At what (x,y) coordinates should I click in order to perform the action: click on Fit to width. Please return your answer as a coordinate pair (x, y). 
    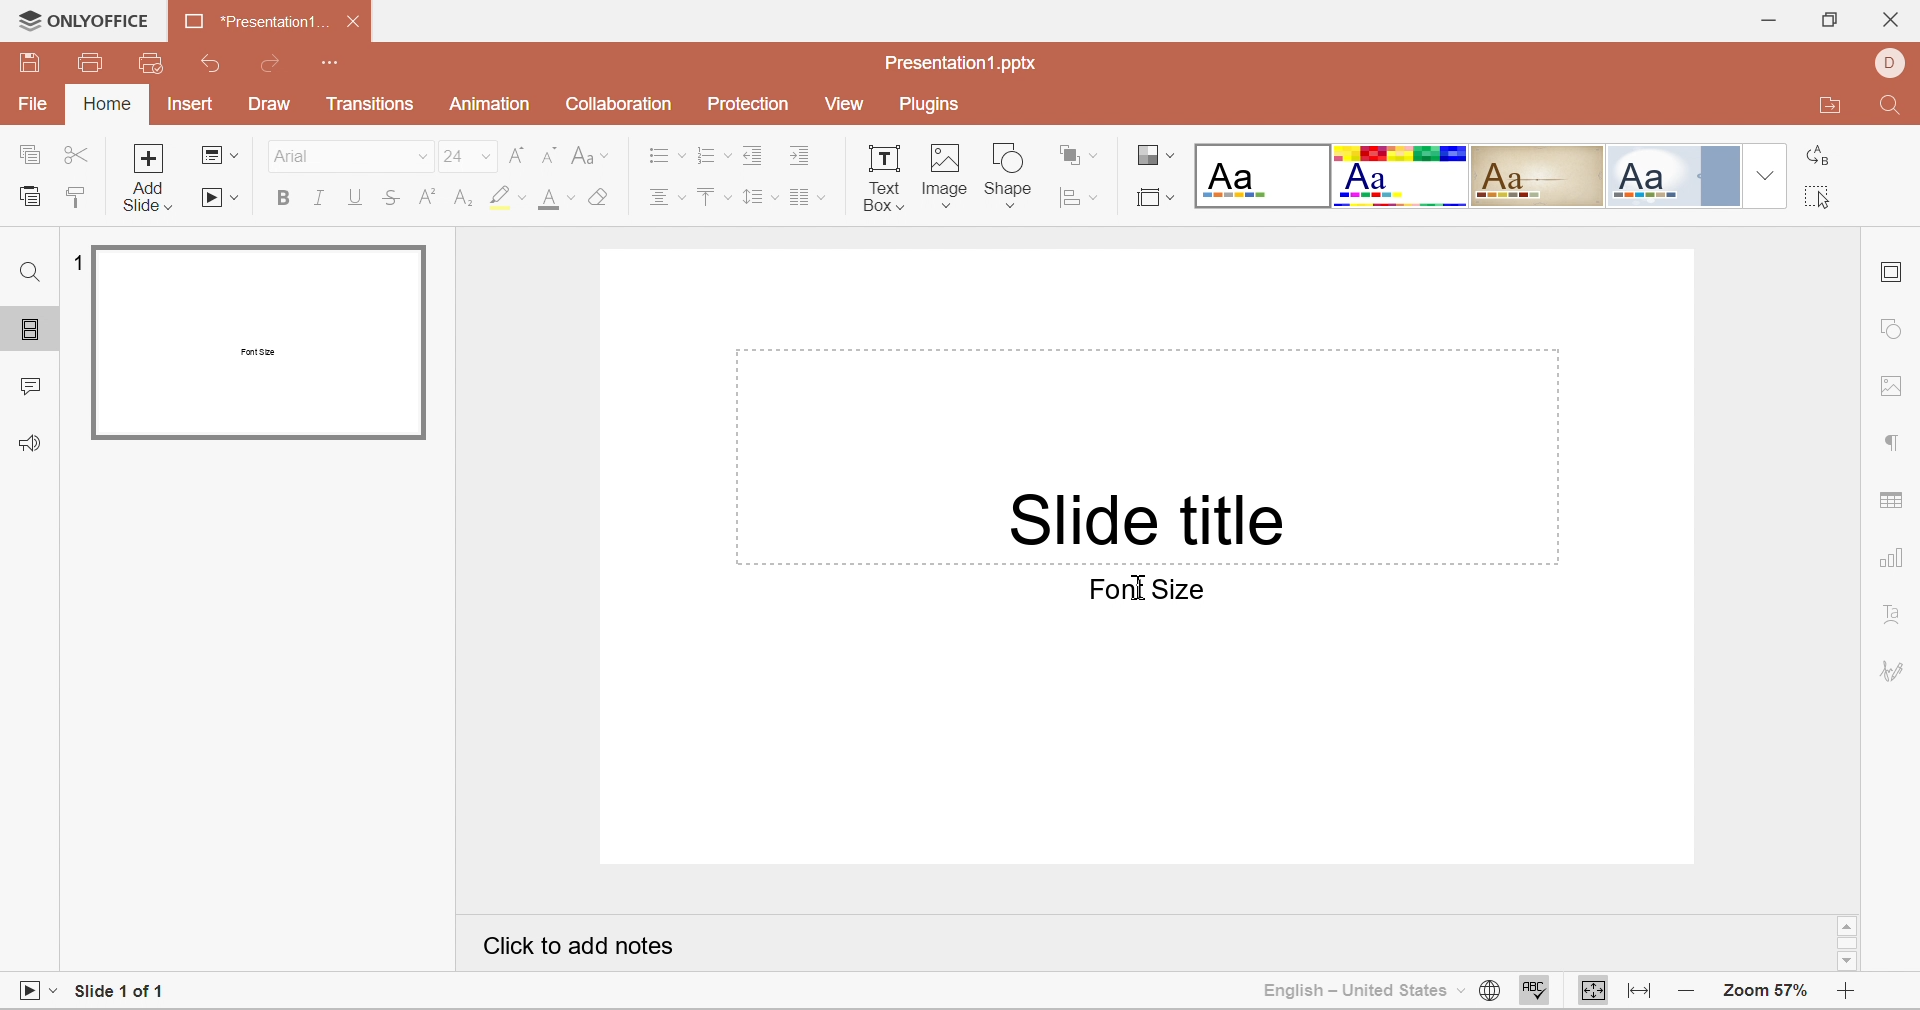
    Looking at the image, I should click on (1640, 993).